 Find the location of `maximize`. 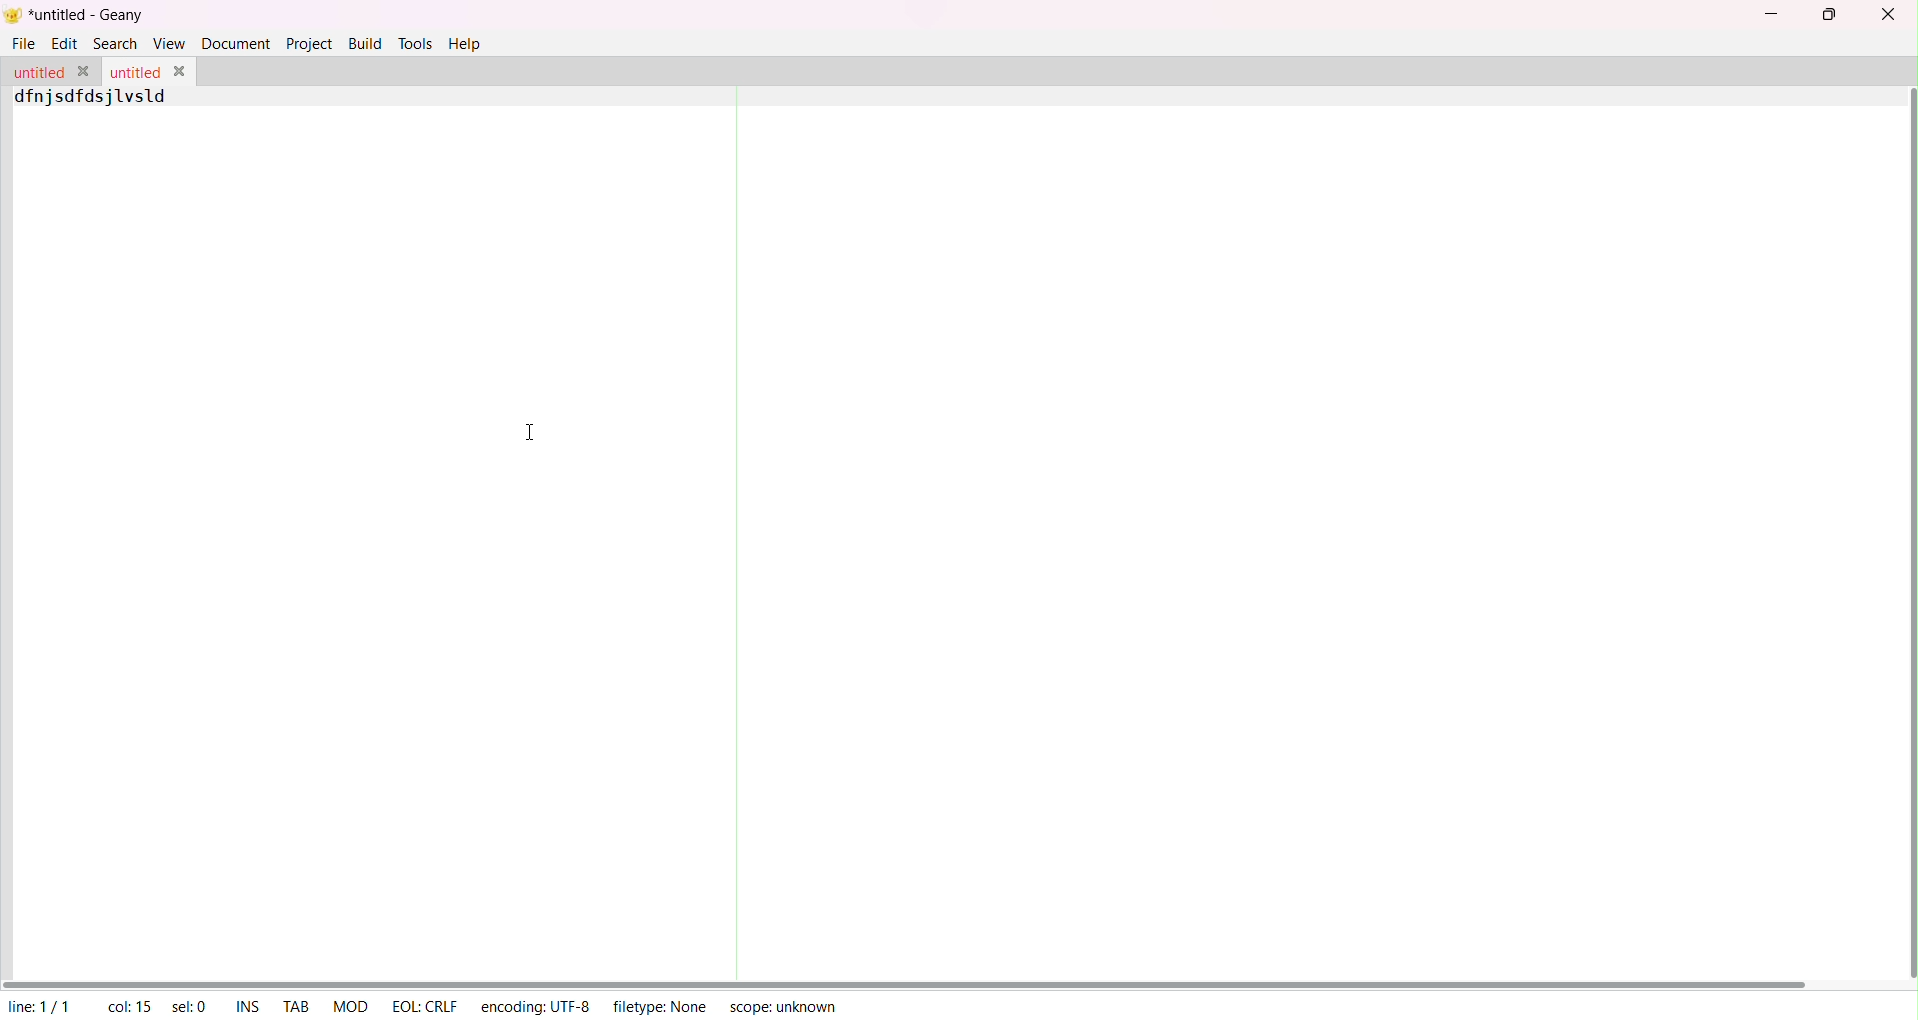

maximize is located at coordinates (1833, 15).